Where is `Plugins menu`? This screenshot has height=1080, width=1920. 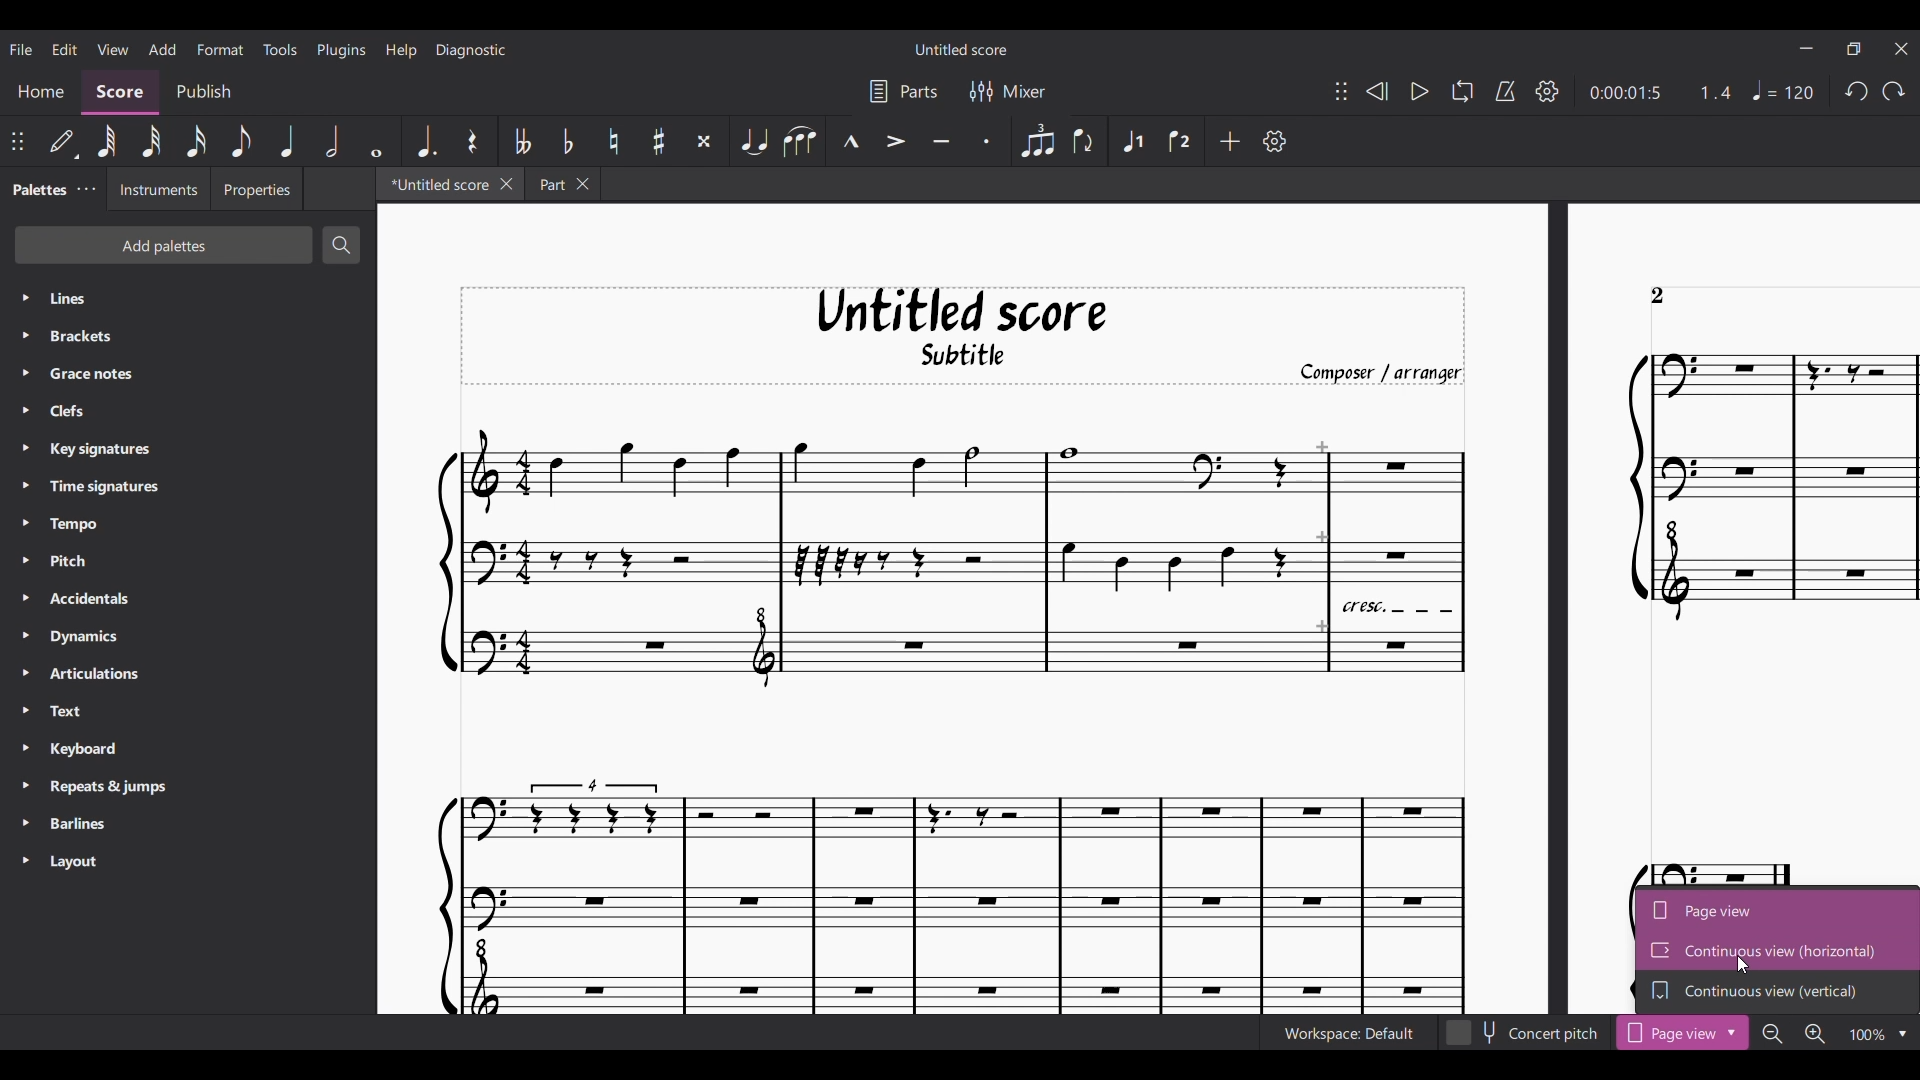 Plugins menu is located at coordinates (341, 50).